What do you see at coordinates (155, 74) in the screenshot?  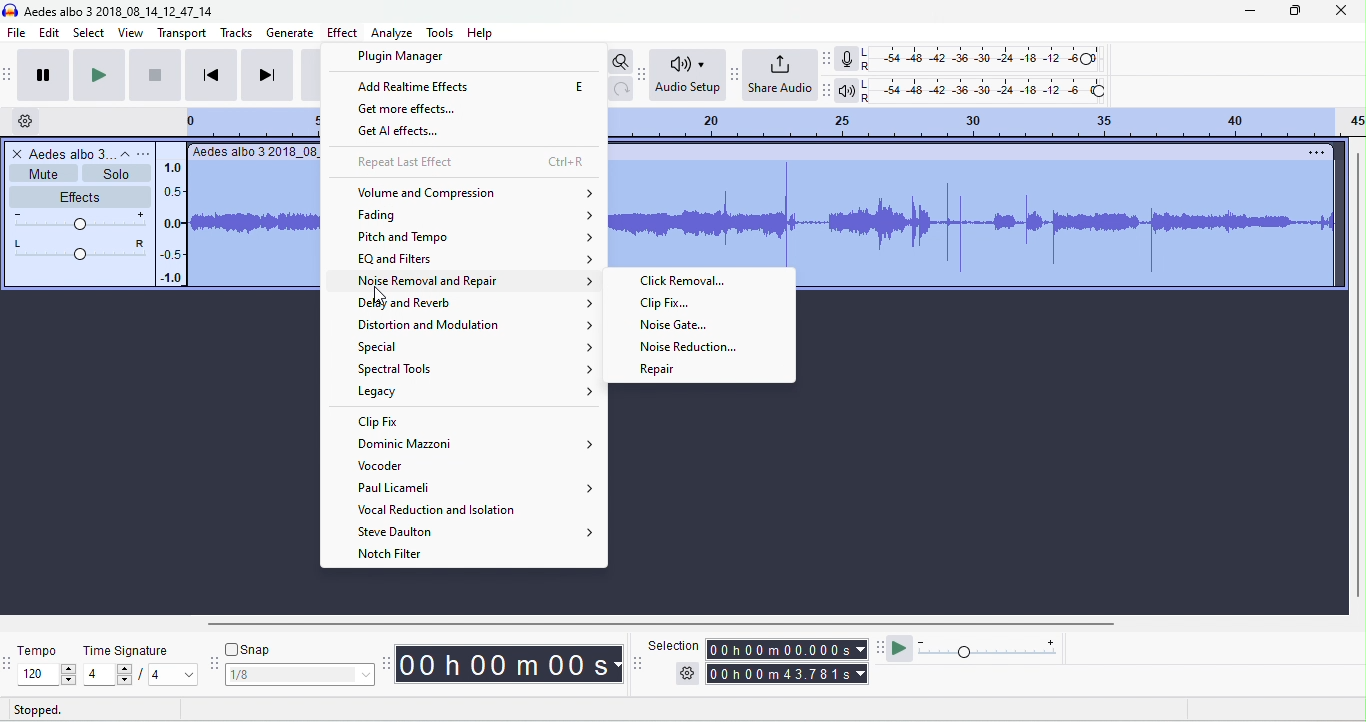 I see `stop` at bounding box center [155, 74].